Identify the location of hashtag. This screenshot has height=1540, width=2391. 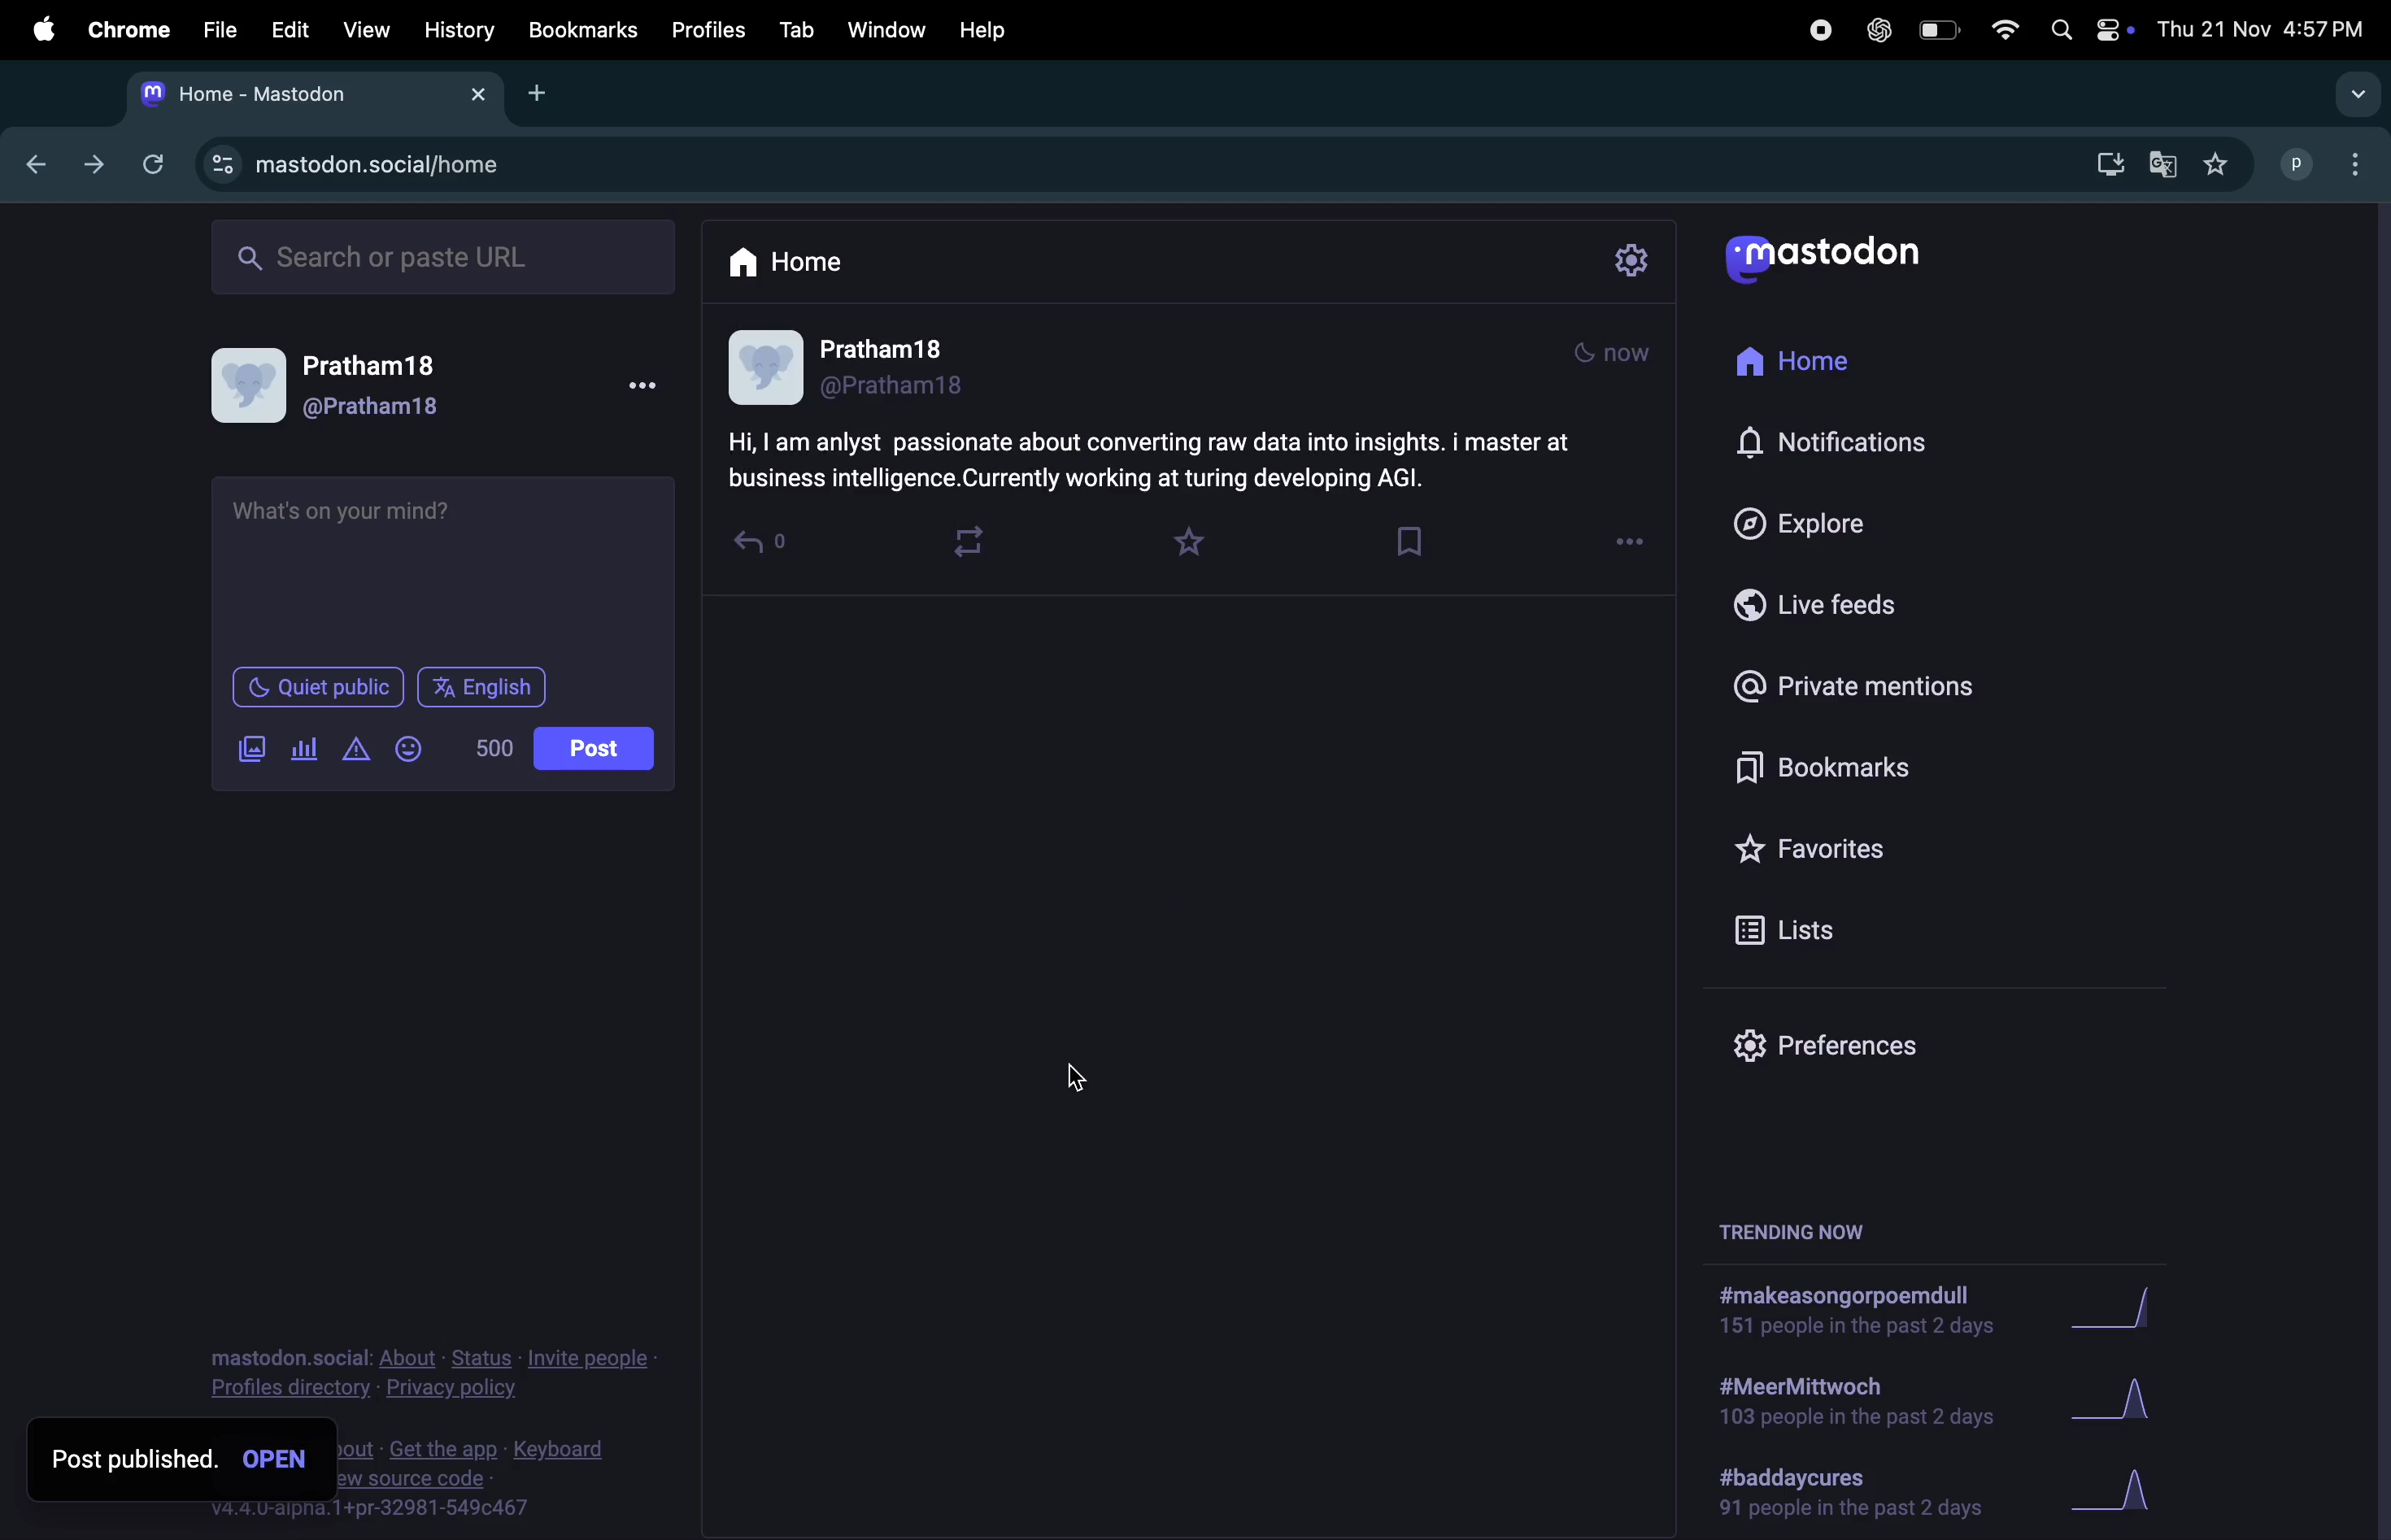
(1842, 1405).